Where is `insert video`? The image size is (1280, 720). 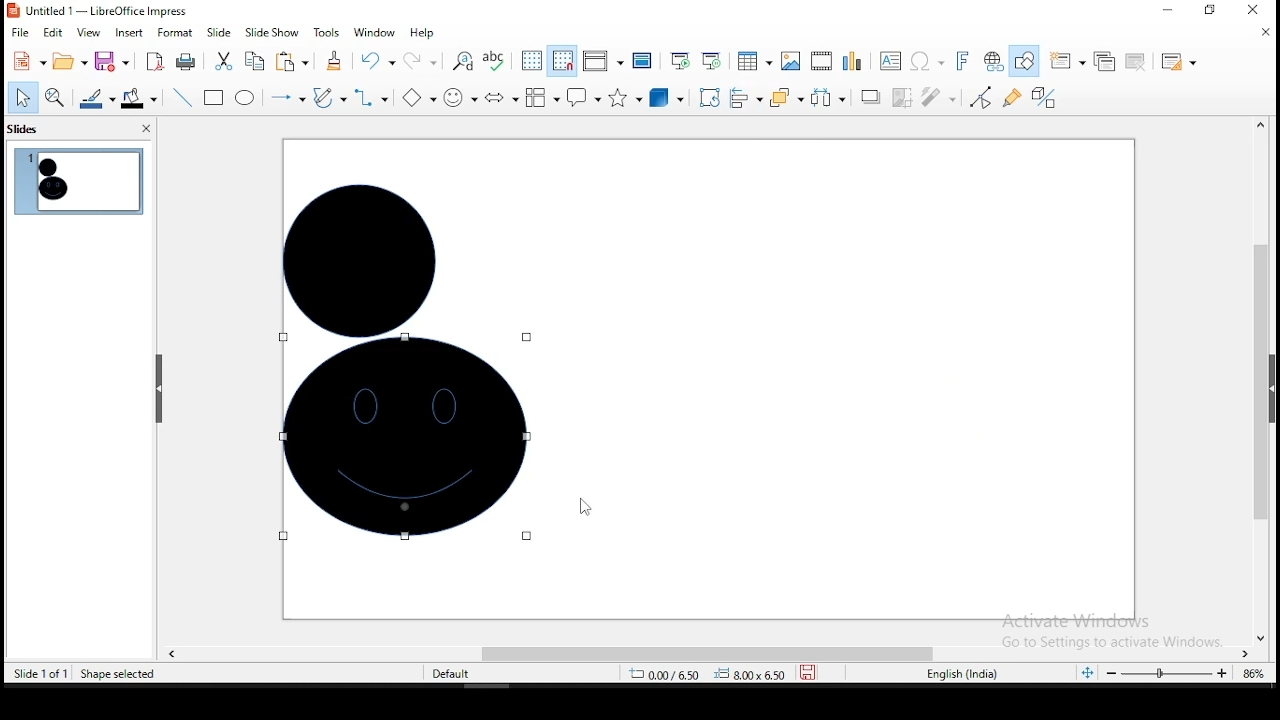 insert video is located at coordinates (822, 61).